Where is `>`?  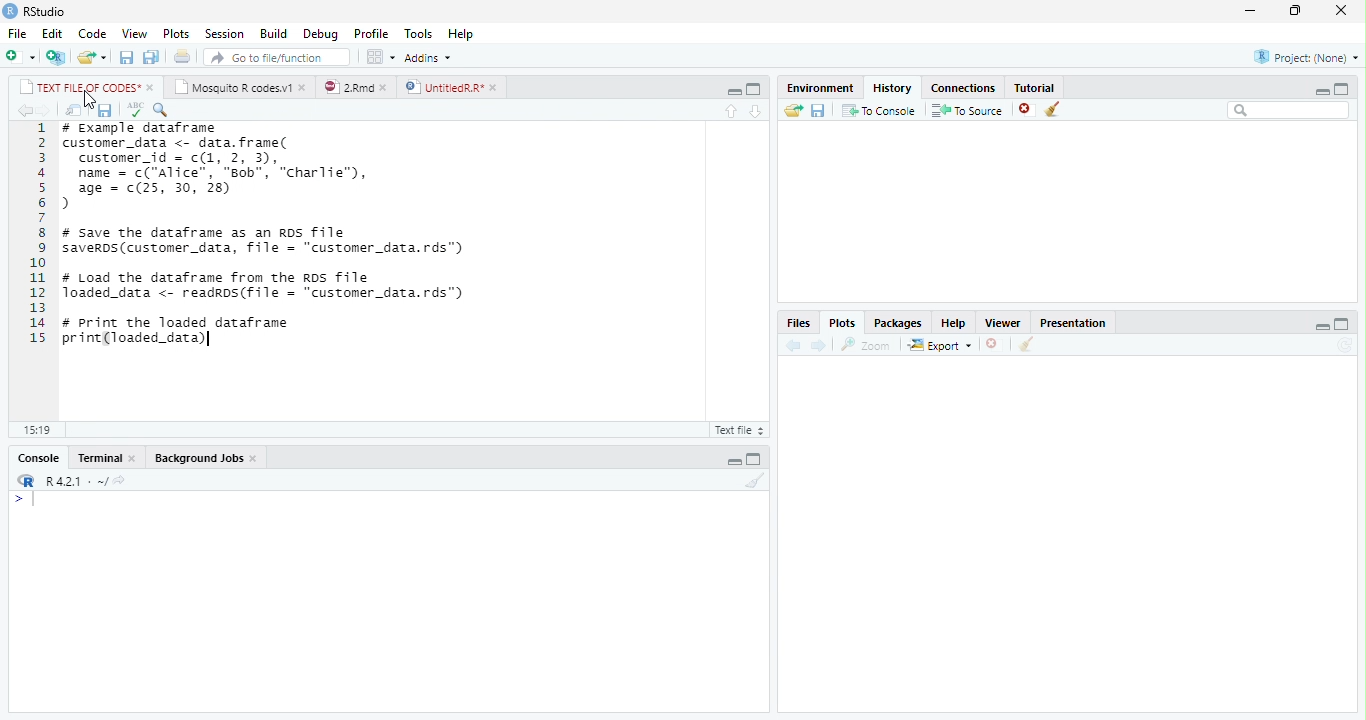 > is located at coordinates (26, 499).